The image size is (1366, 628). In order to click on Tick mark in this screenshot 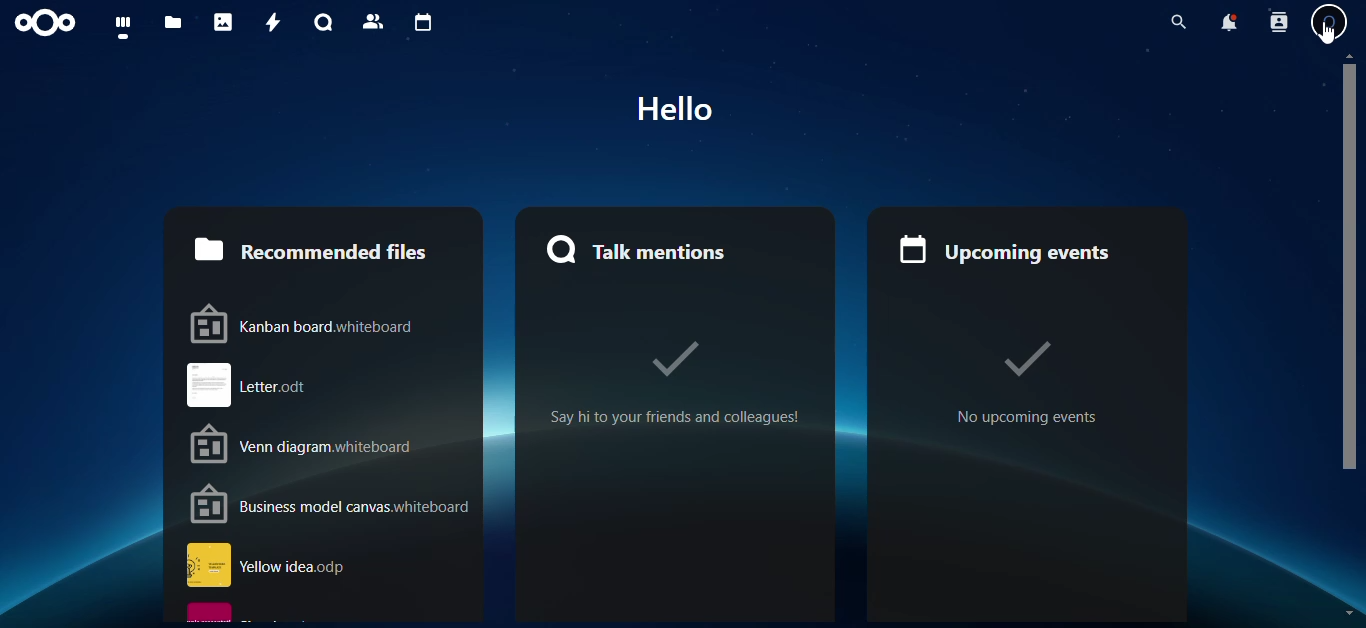, I will do `click(1026, 359)`.